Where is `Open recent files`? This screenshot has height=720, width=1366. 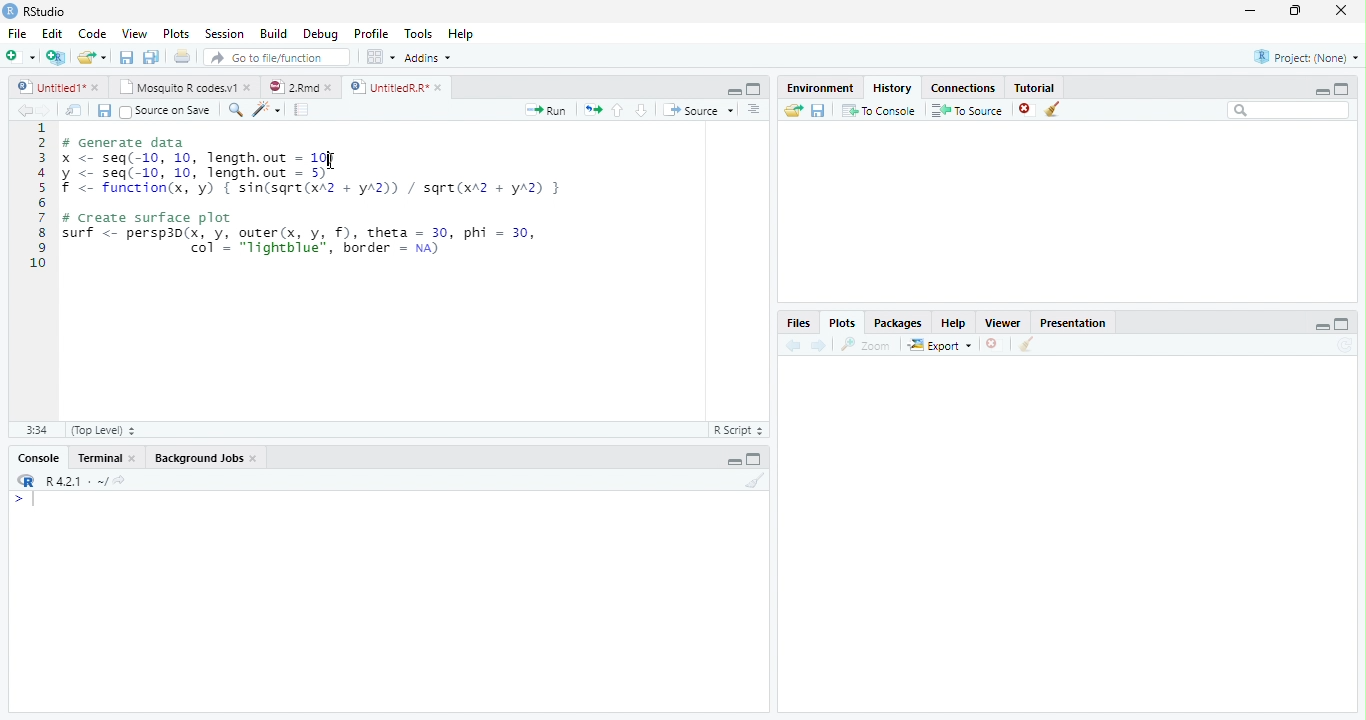 Open recent files is located at coordinates (104, 57).